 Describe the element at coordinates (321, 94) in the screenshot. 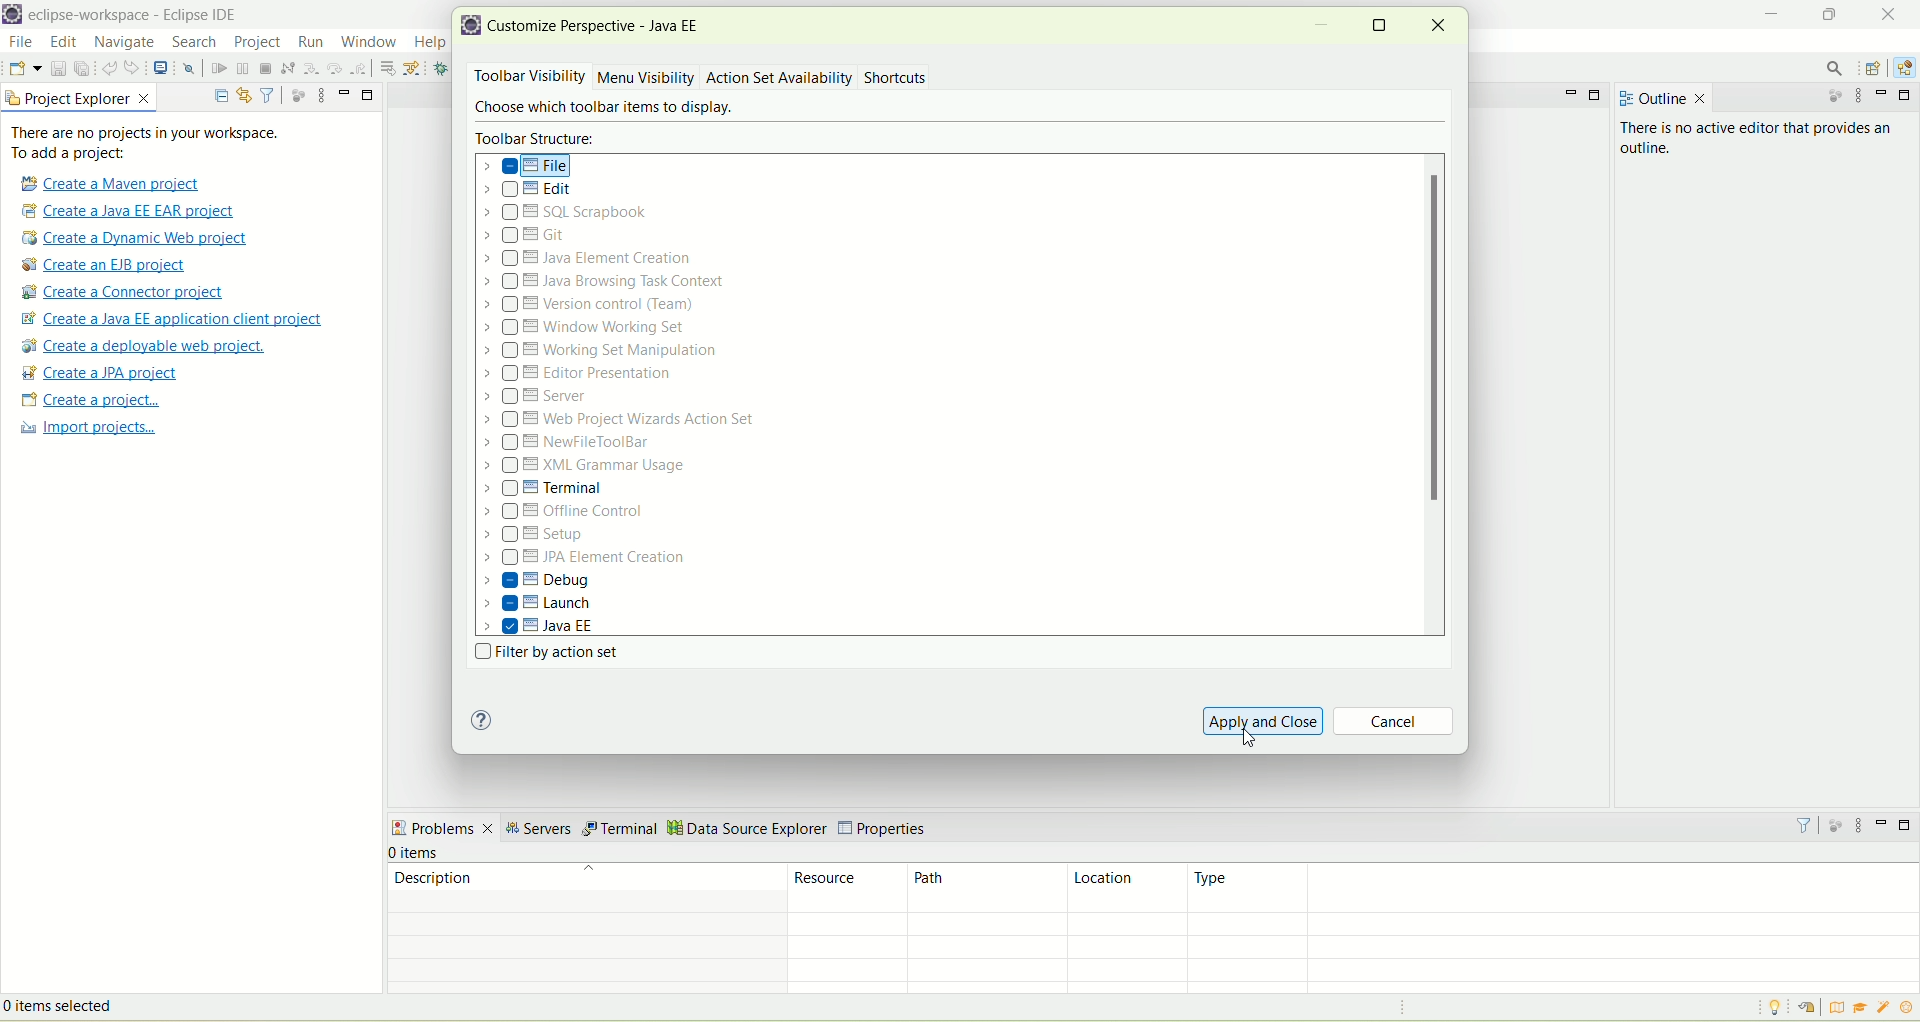

I see `view menu` at that location.